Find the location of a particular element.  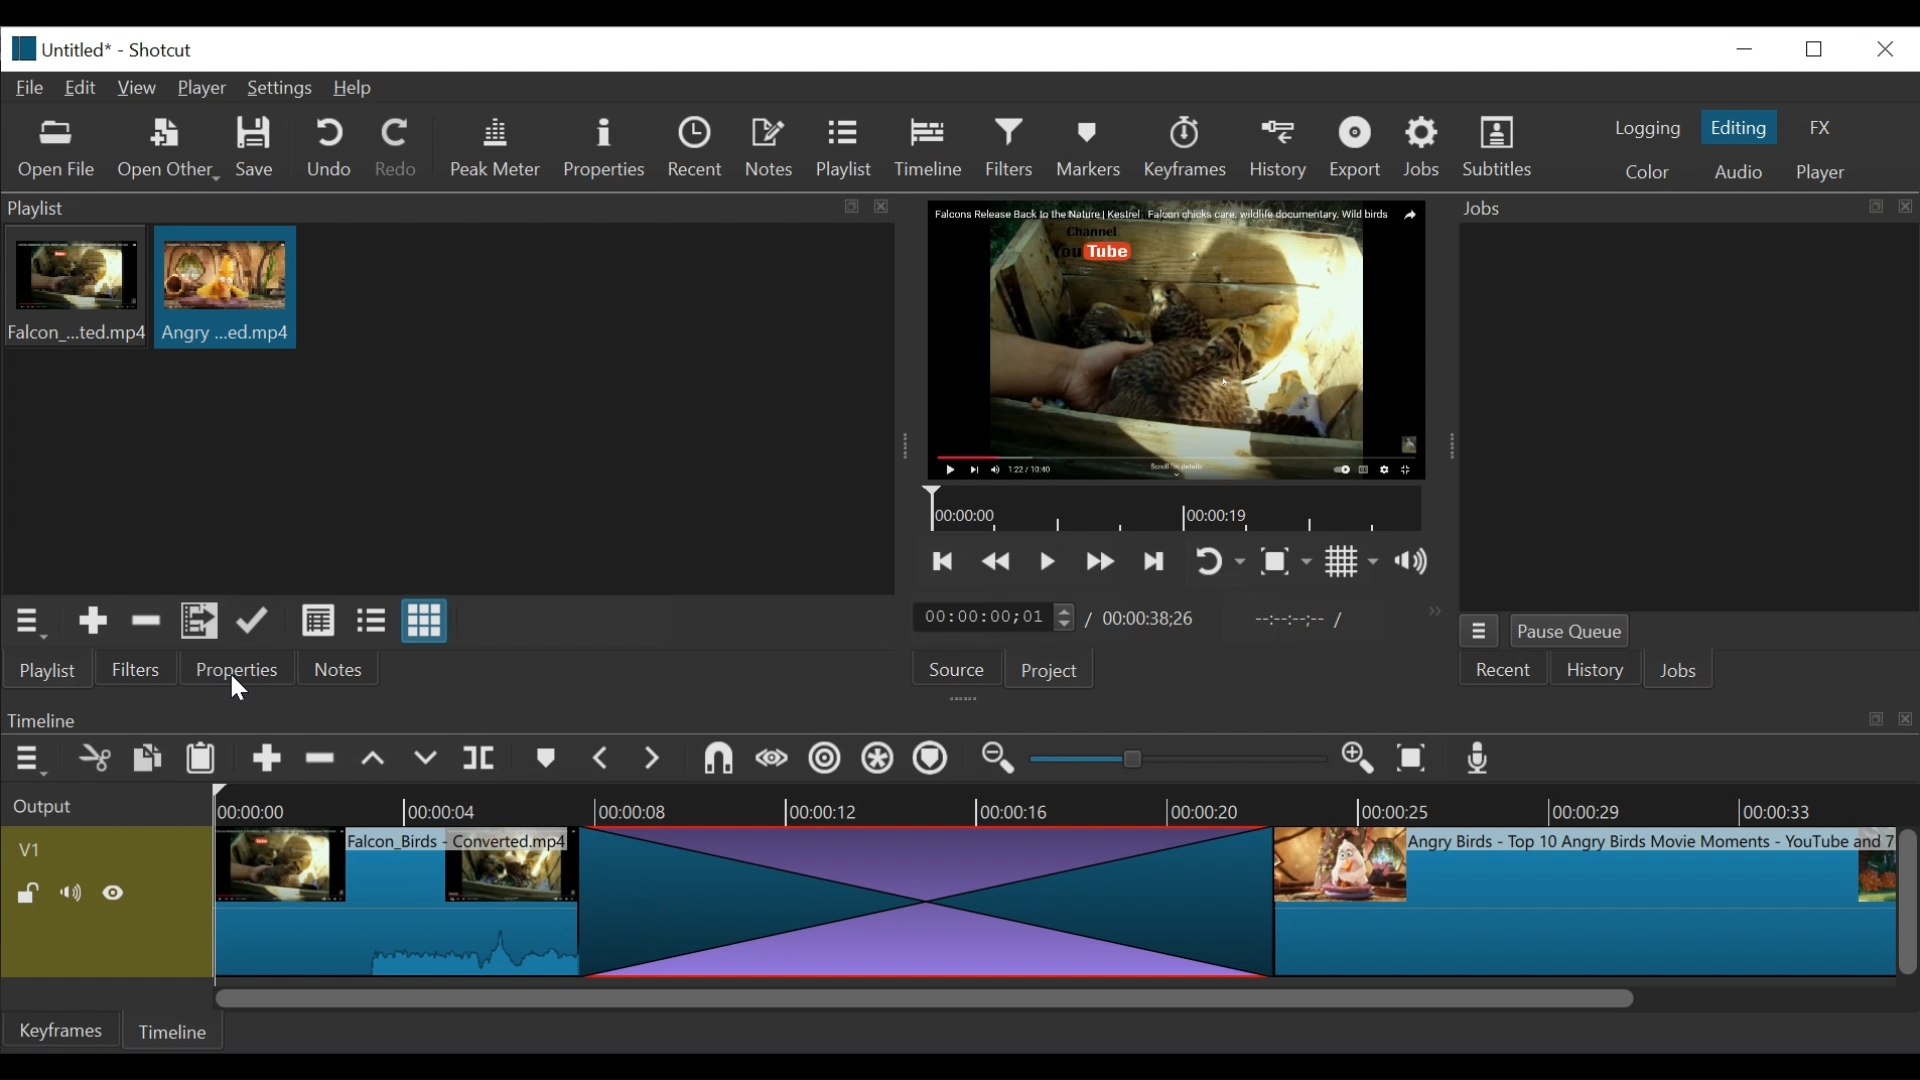

clip is located at coordinates (402, 896).